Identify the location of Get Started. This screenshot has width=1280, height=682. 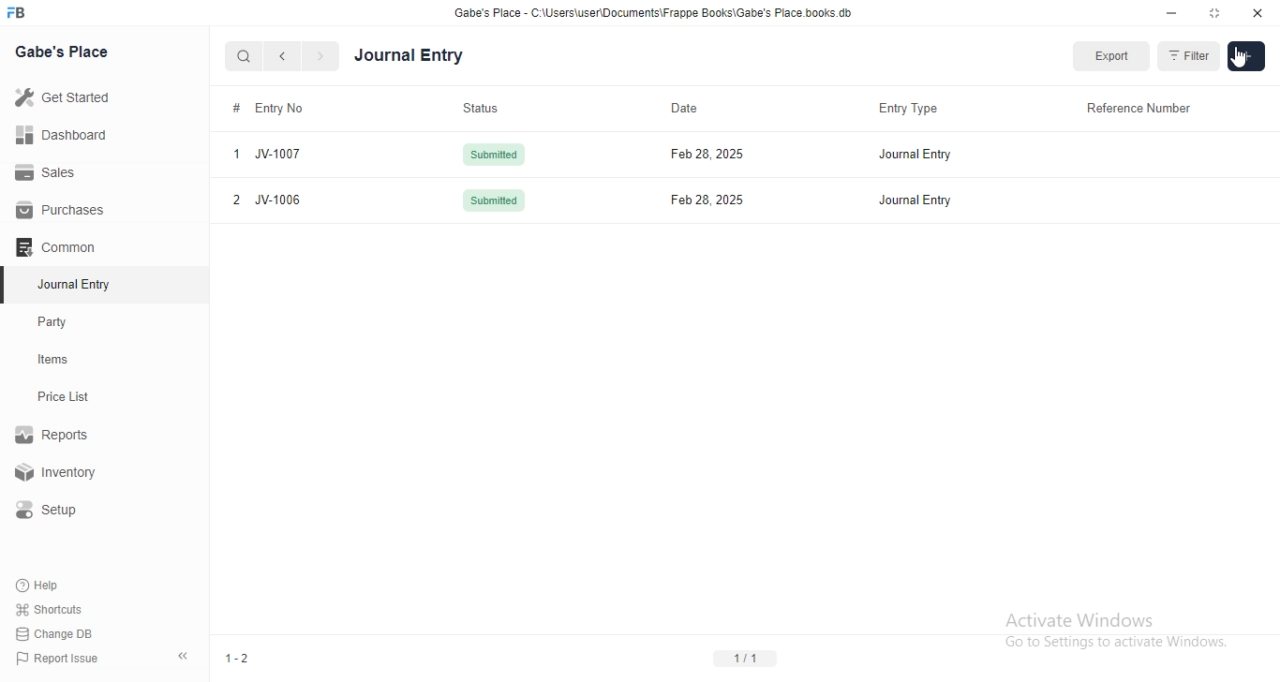
(61, 99).